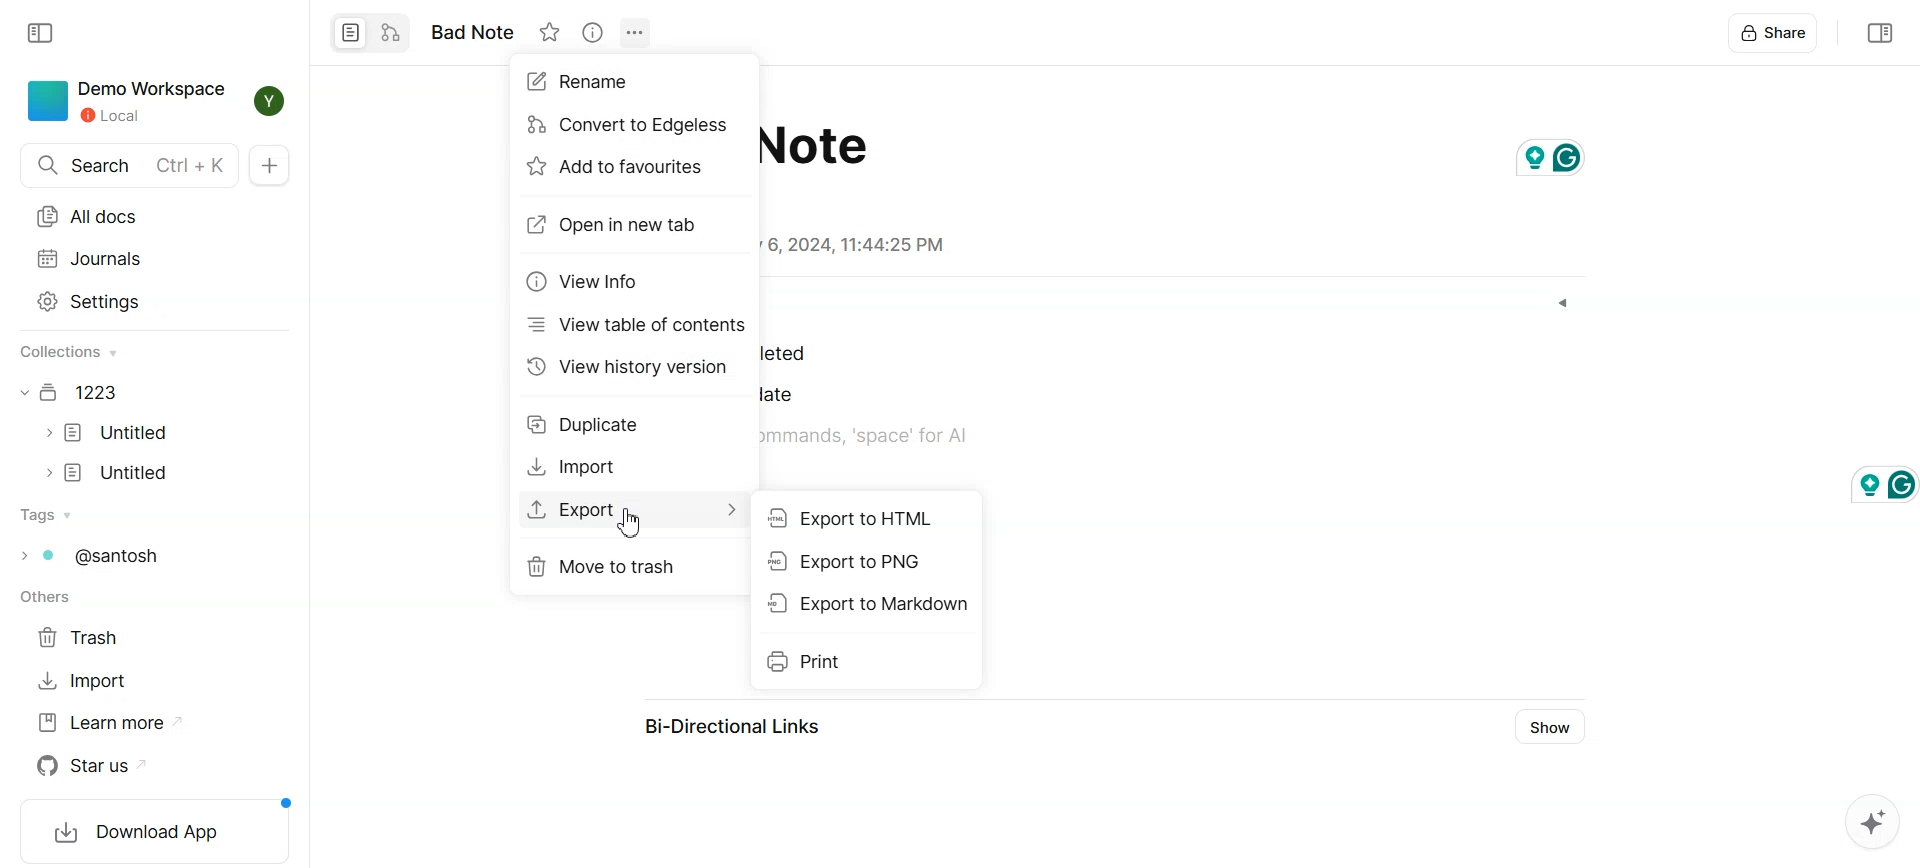 This screenshot has width=1920, height=868. Describe the element at coordinates (550, 32) in the screenshot. I see `Not starred` at that location.